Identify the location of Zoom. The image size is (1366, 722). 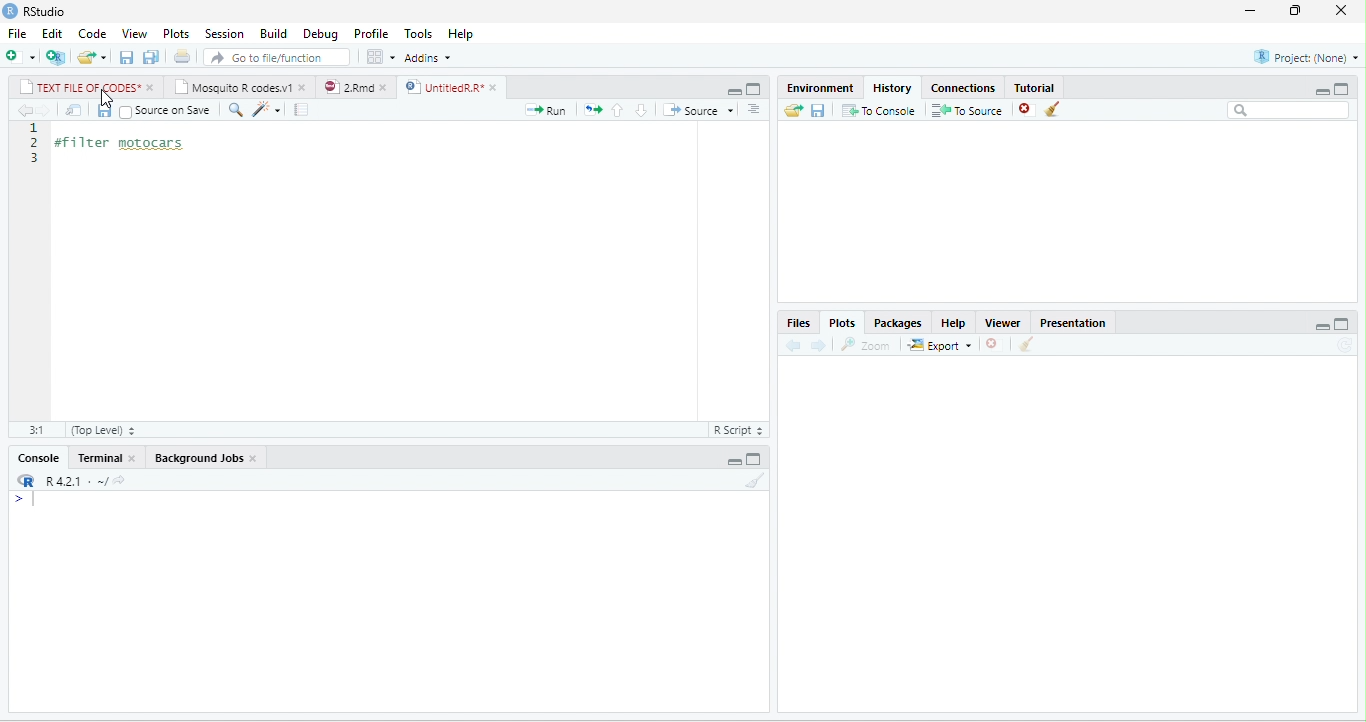
(864, 345).